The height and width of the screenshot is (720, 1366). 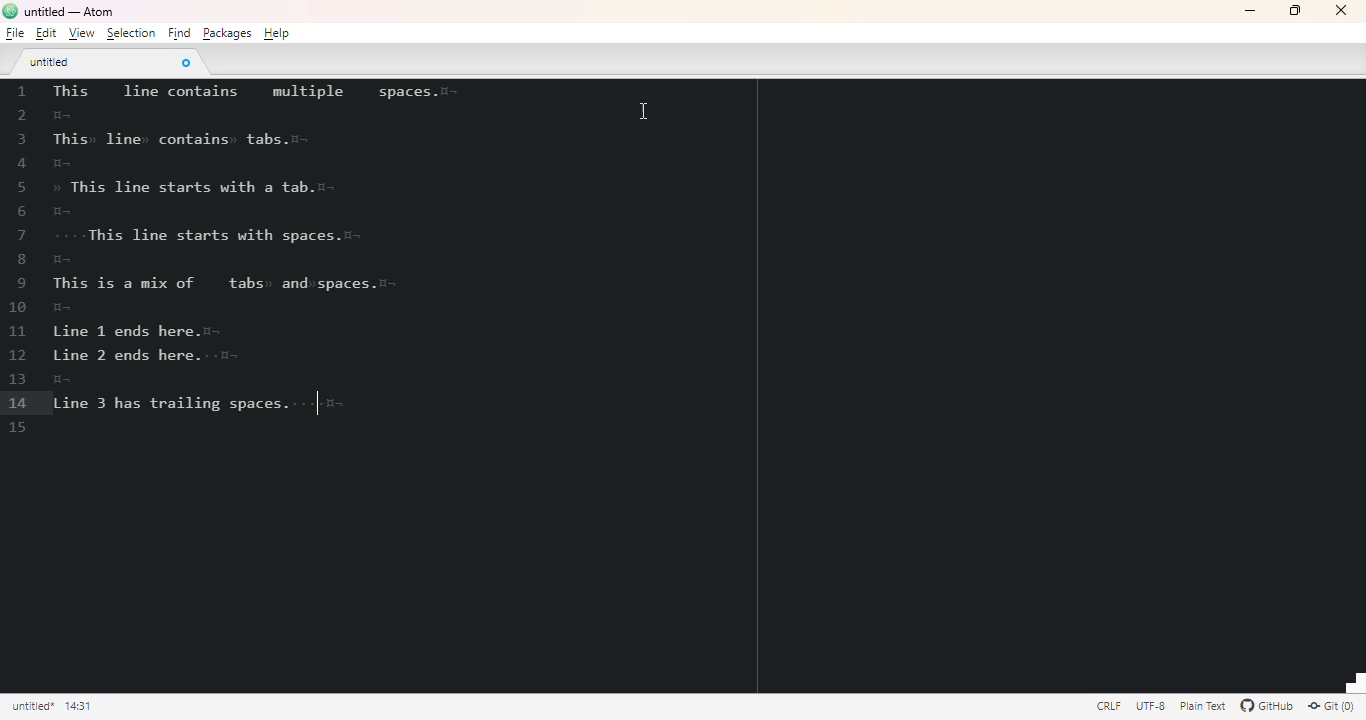 What do you see at coordinates (179, 33) in the screenshot?
I see `find` at bounding box center [179, 33].